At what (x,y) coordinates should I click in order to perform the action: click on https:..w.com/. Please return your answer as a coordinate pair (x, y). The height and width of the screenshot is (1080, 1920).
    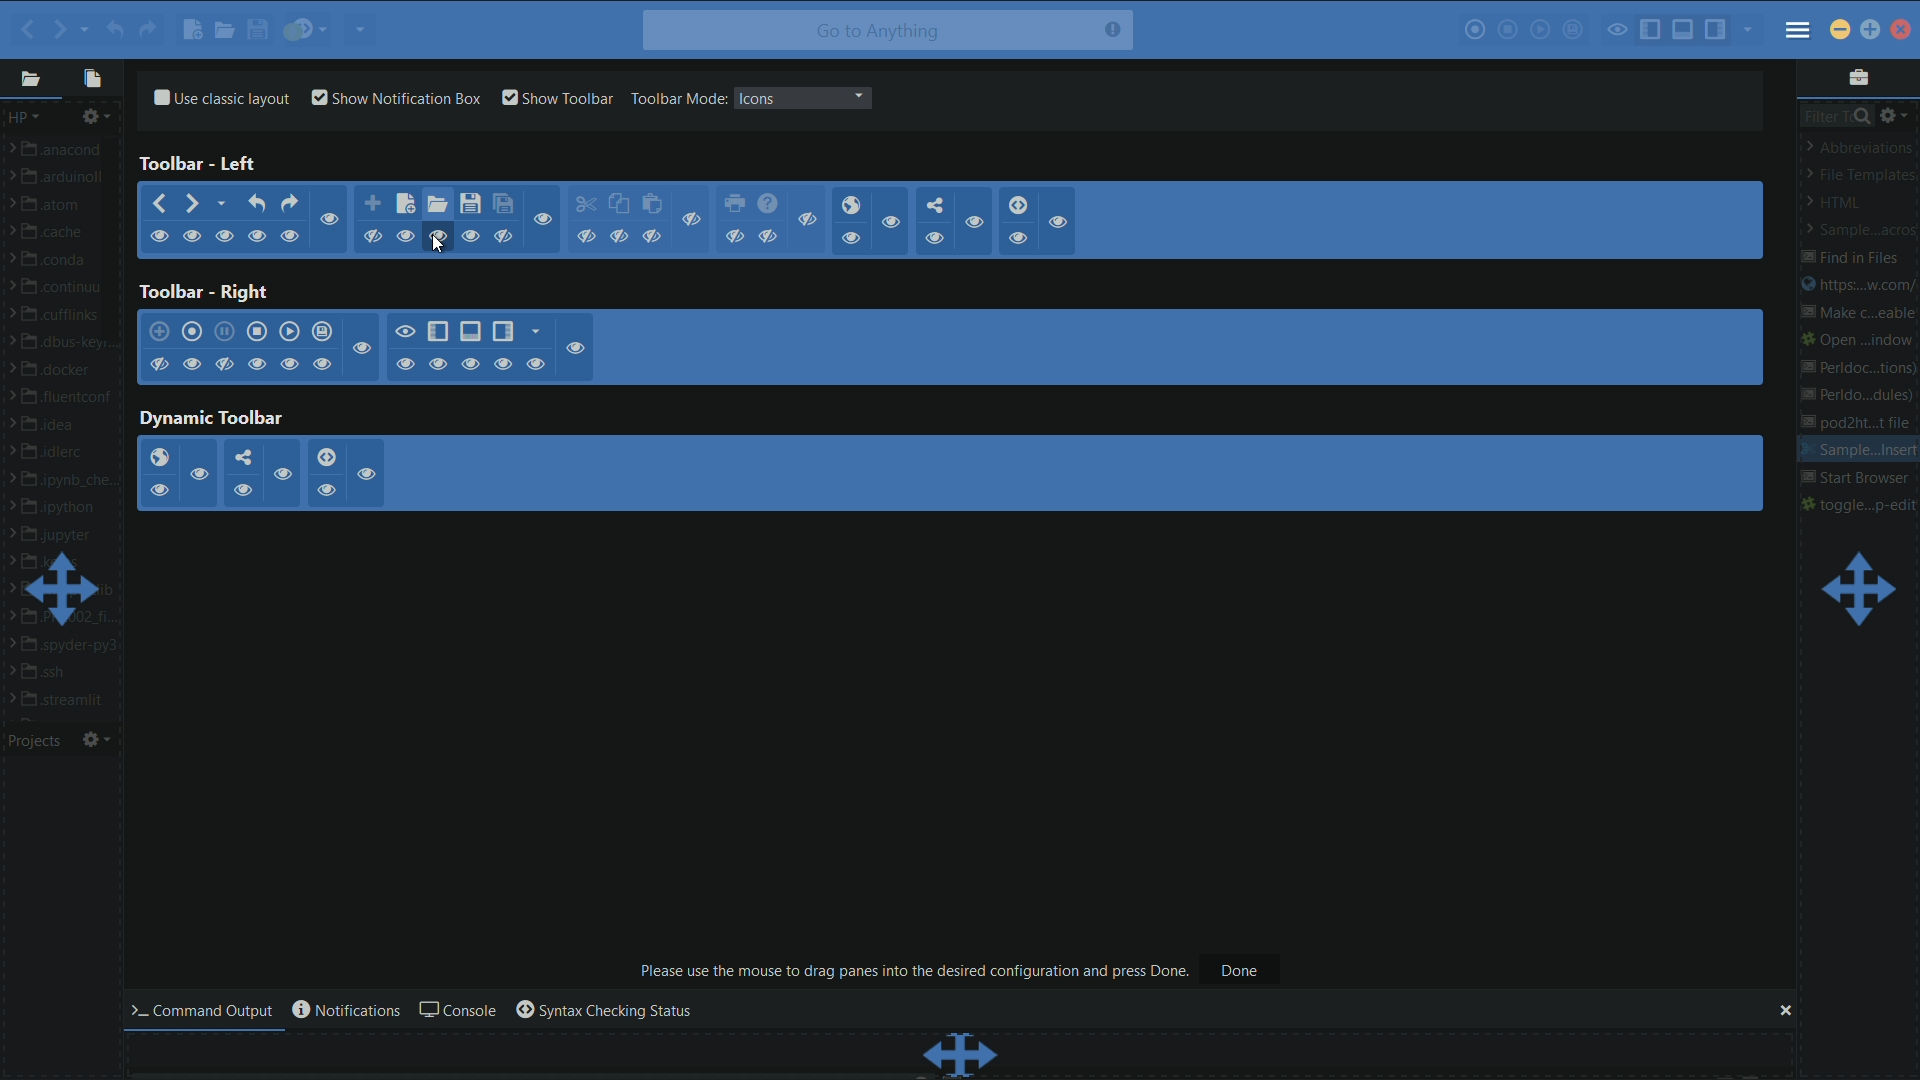
    Looking at the image, I should click on (1857, 287).